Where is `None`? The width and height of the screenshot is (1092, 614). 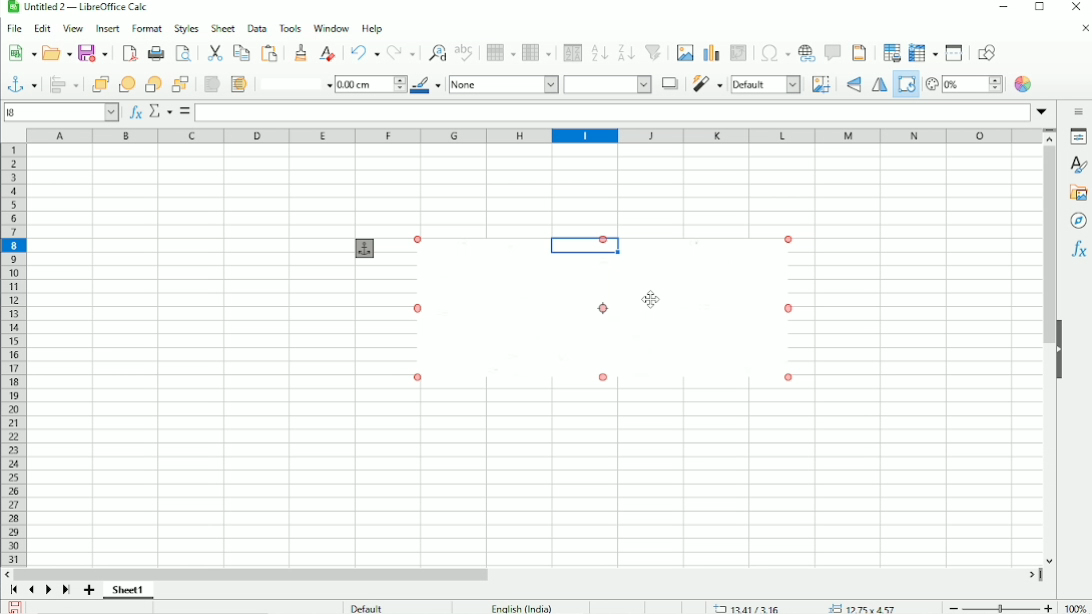 None is located at coordinates (503, 84).